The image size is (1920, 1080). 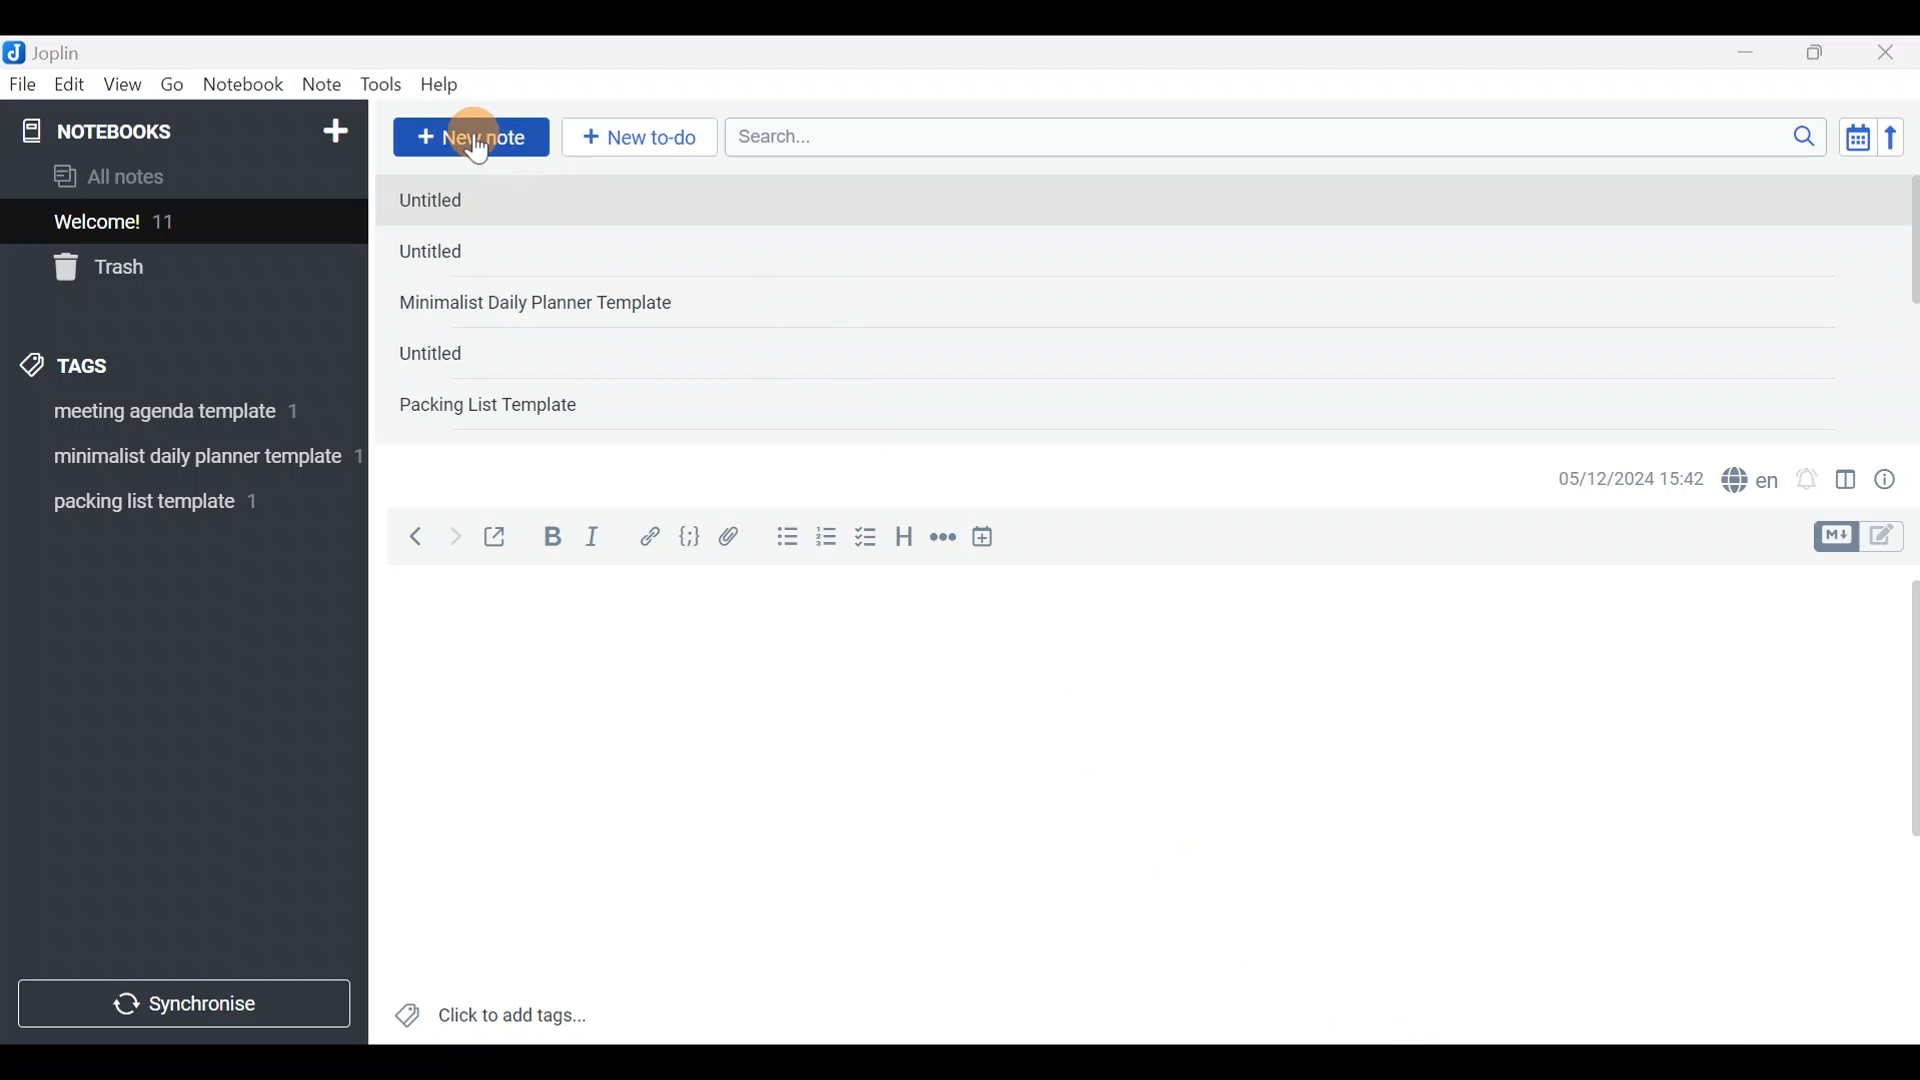 I want to click on Toggle external editing, so click(x=502, y=538).